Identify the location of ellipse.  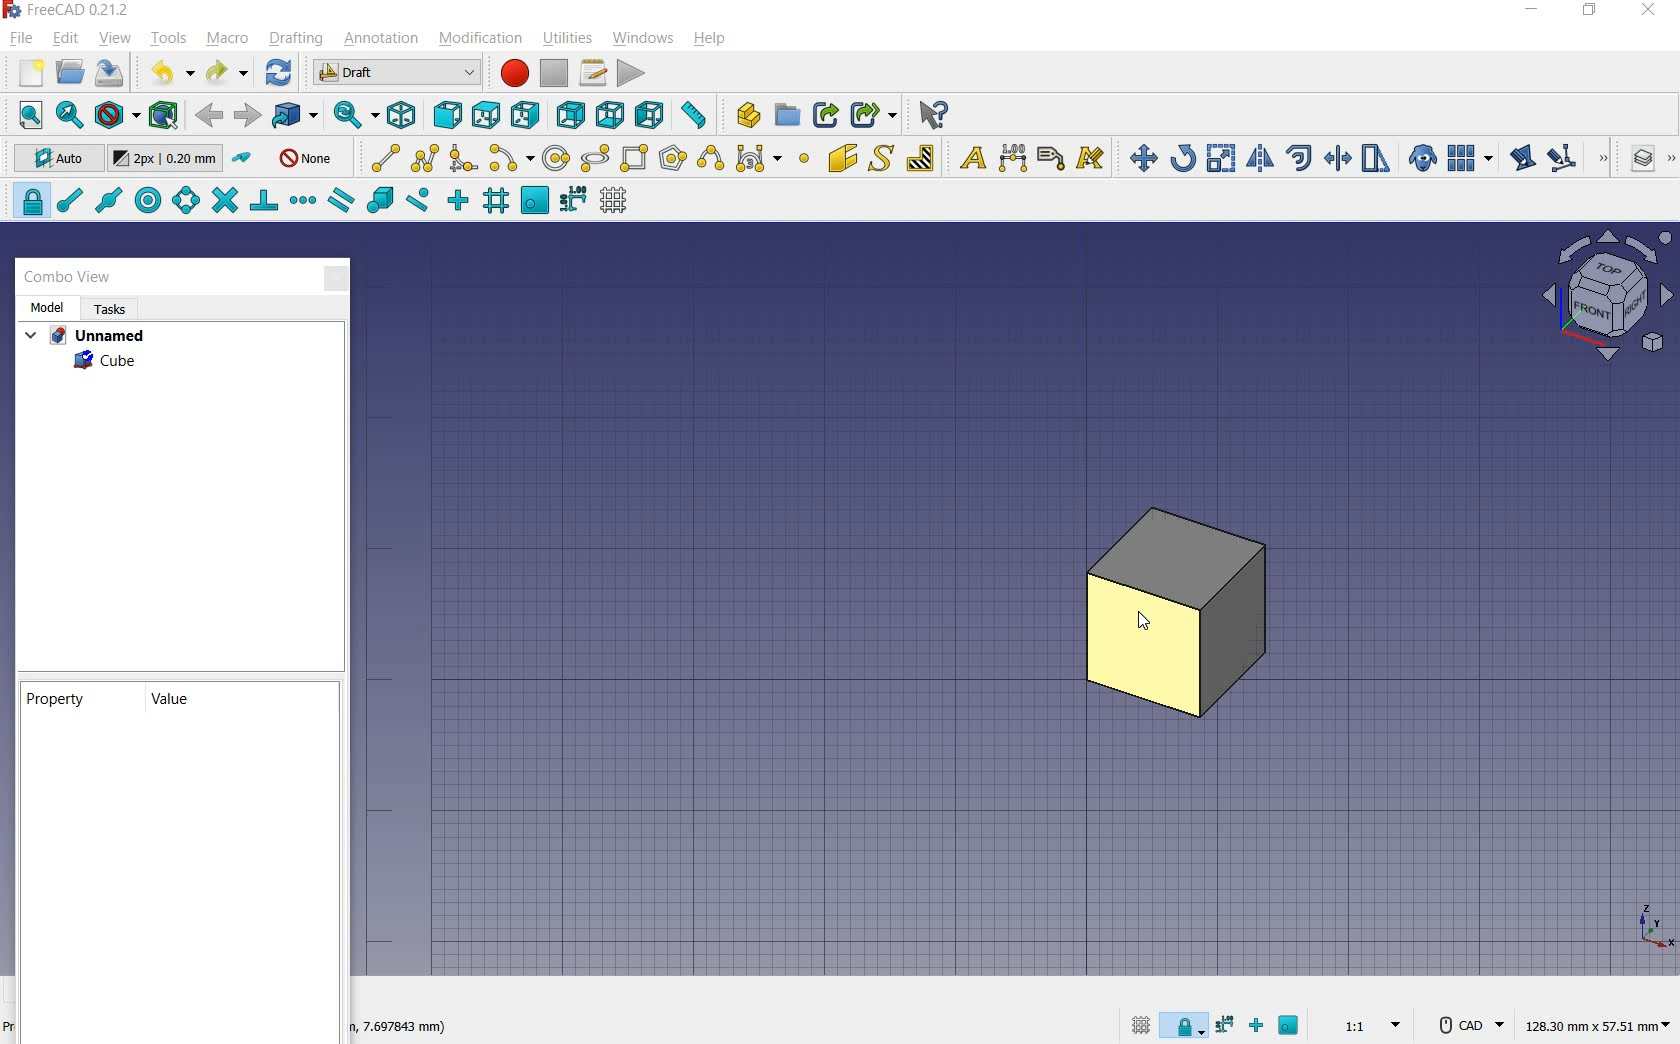
(596, 159).